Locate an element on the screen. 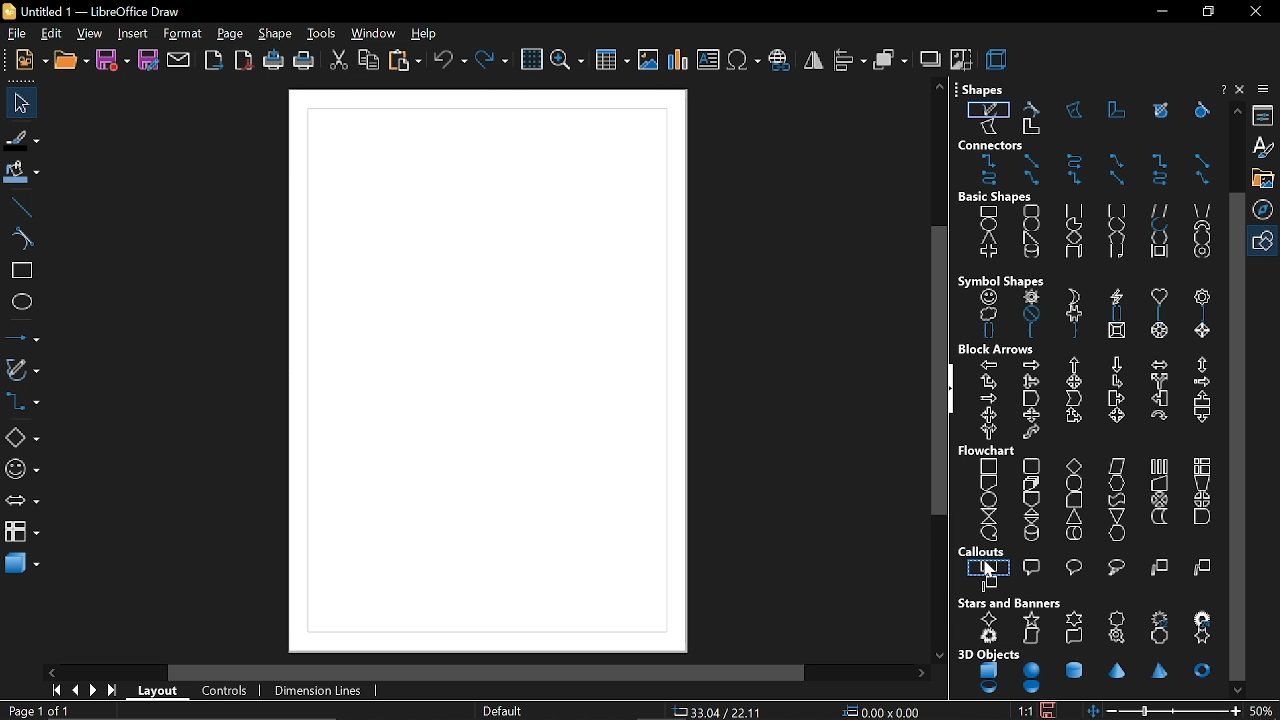 This screenshot has width=1280, height=720. line is located at coordinates (19, 205).